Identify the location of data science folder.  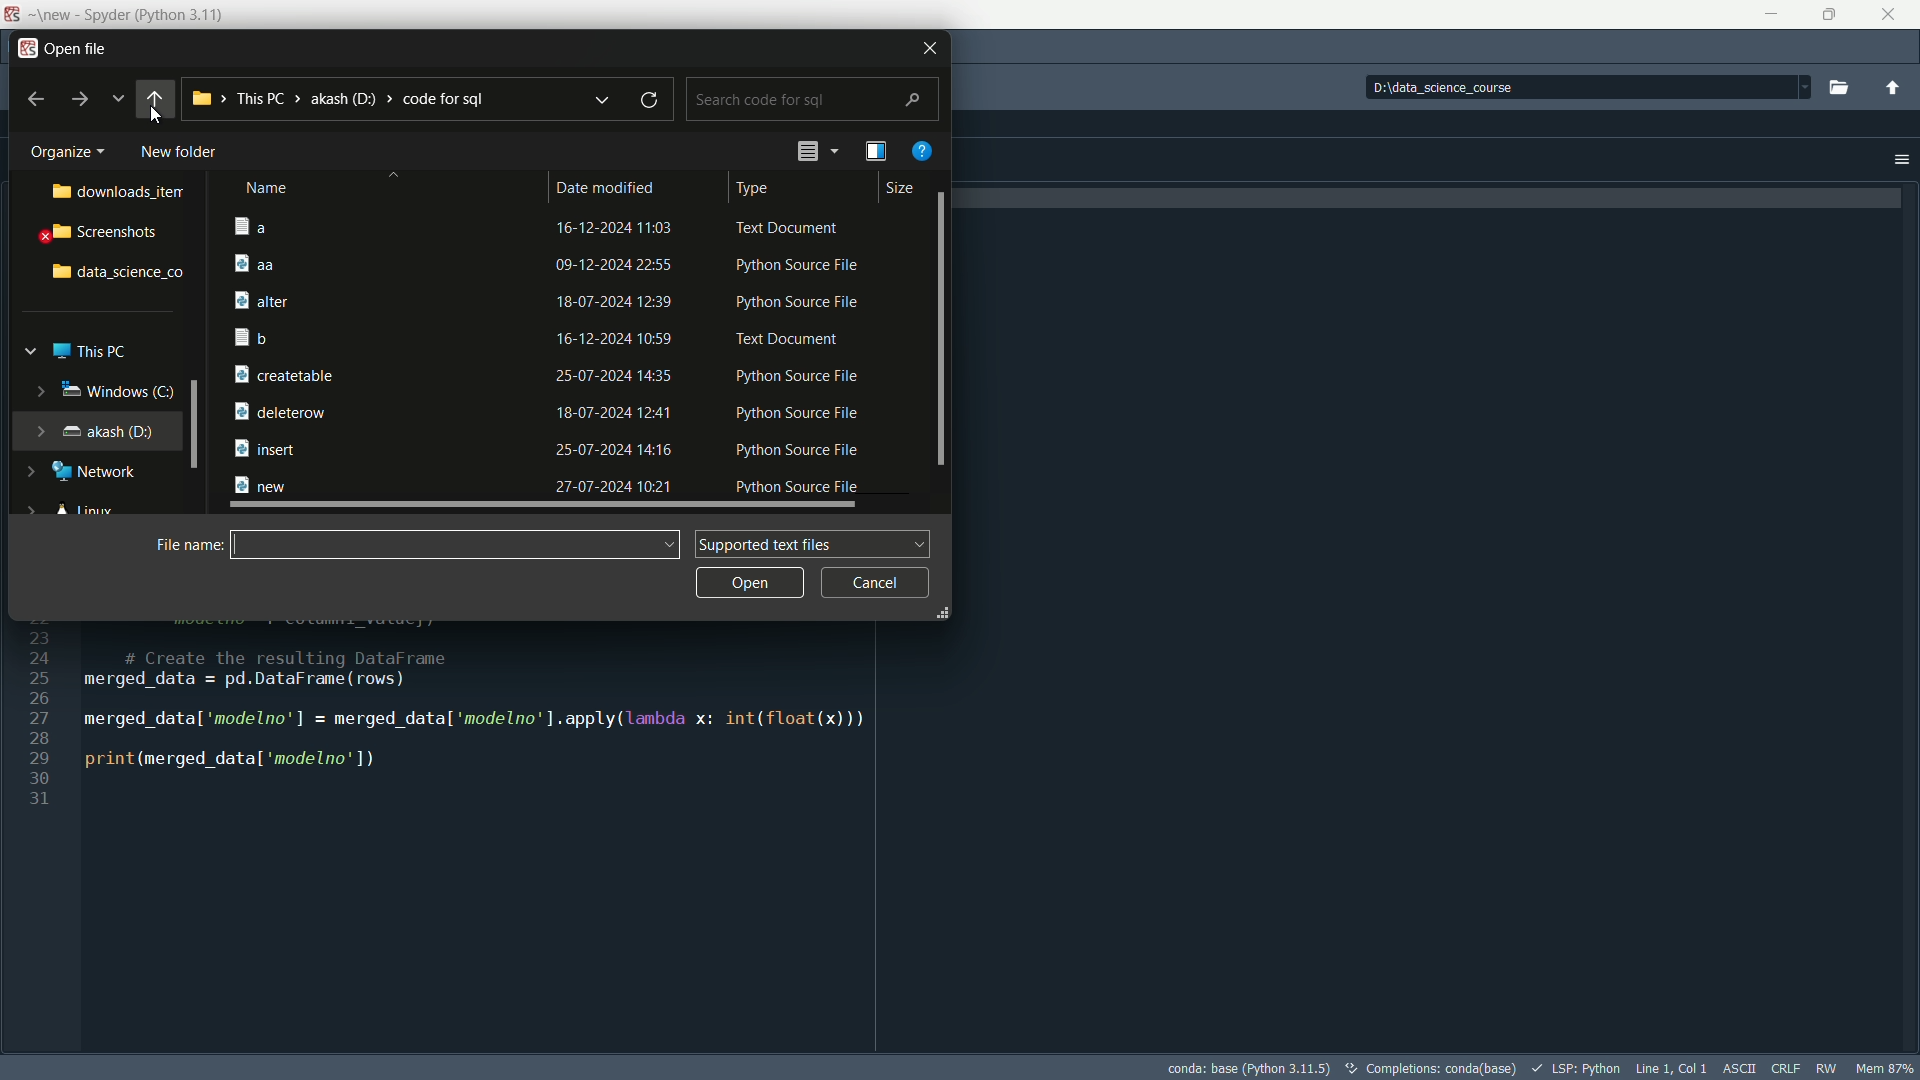
(114, 274).